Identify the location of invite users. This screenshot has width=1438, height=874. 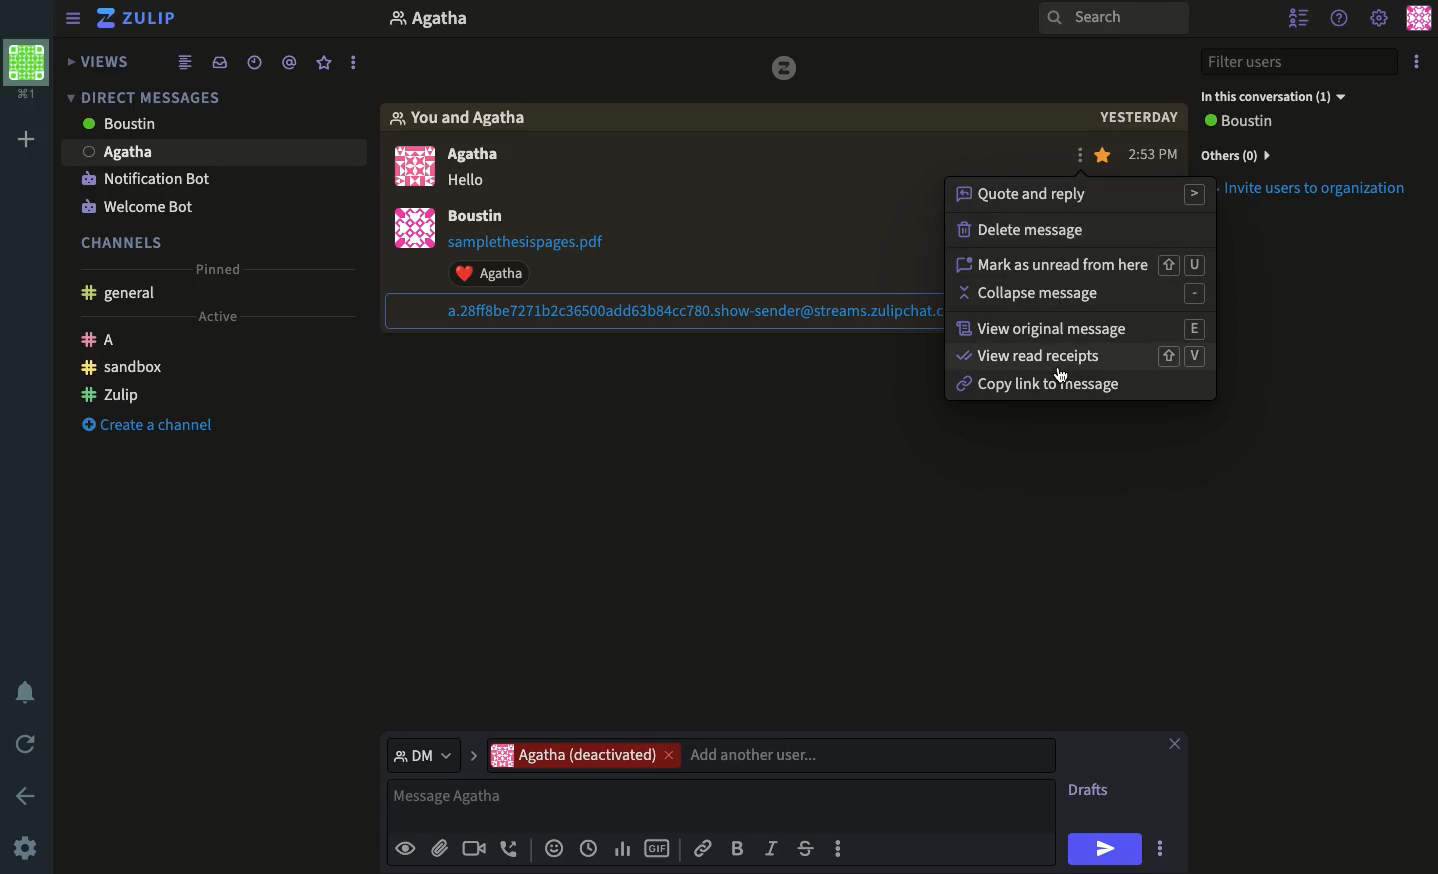
(1320, 196).